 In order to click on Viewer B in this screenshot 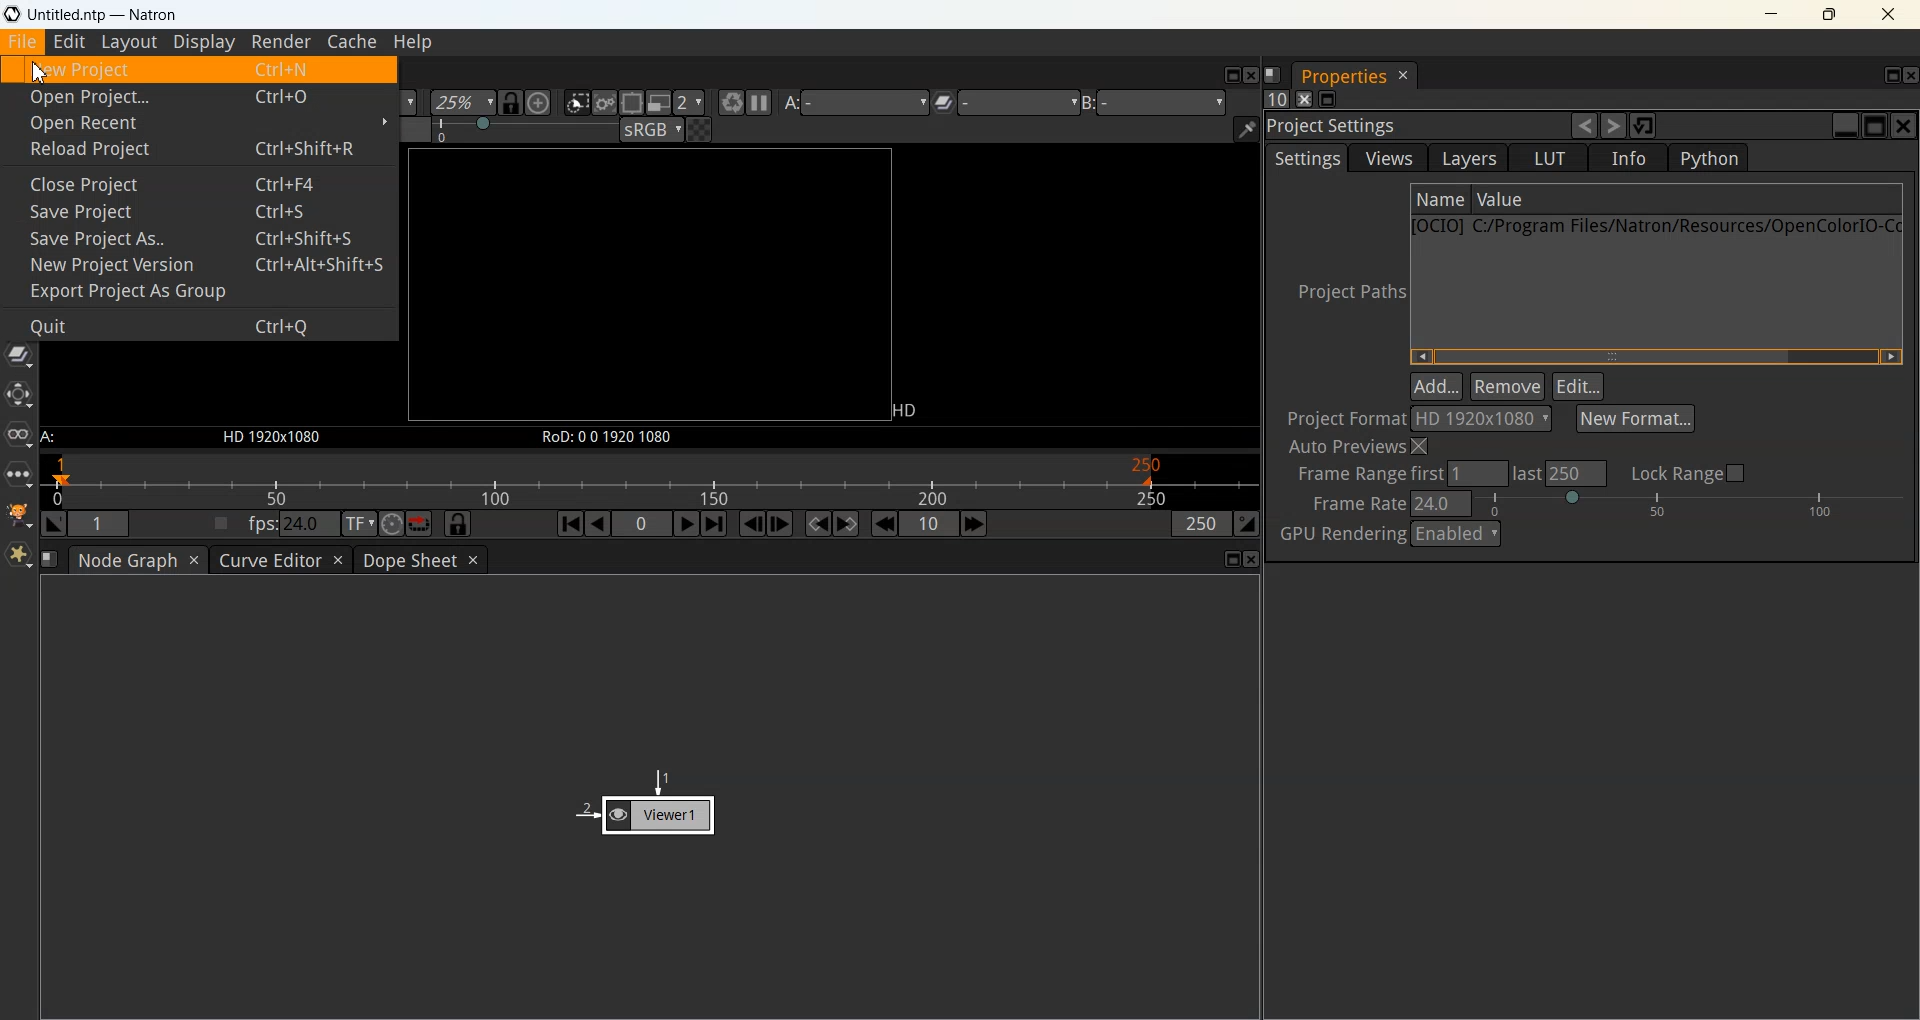, I will do `click(1161, 101)`.